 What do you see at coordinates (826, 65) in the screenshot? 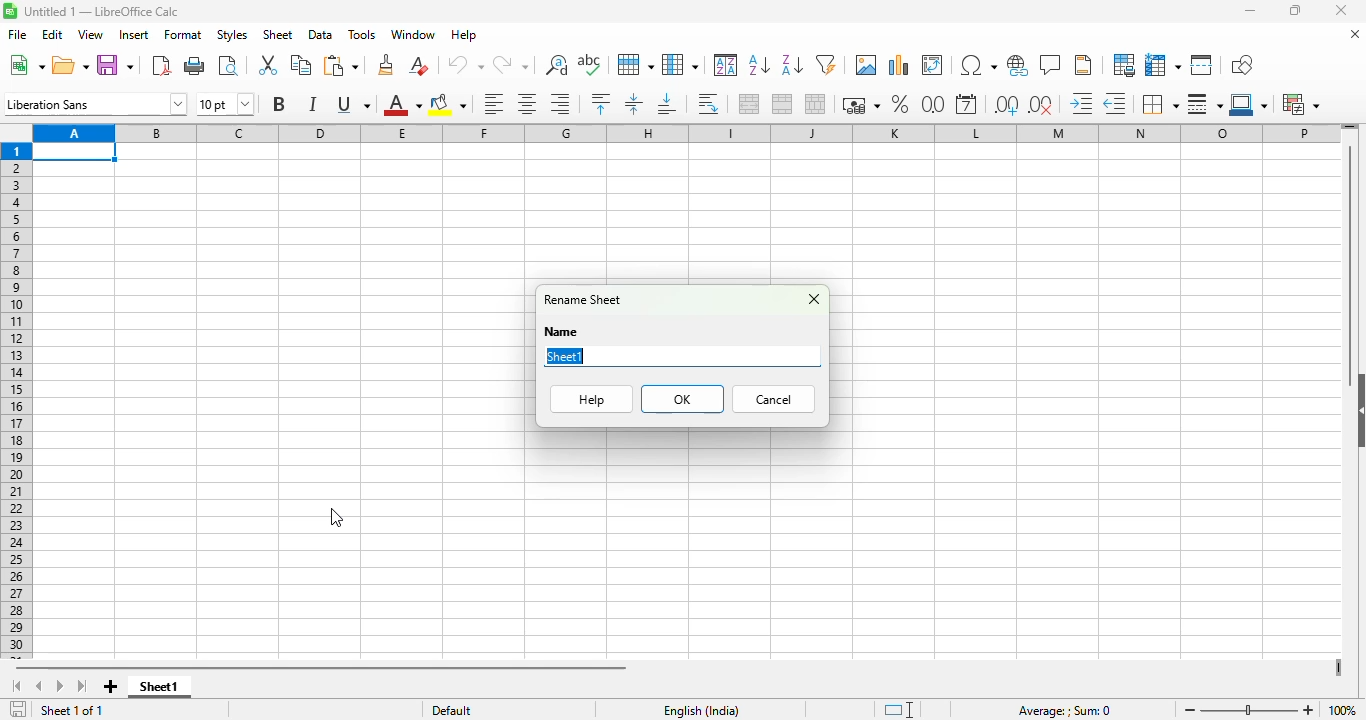
I see `autoFilter` at bounding box center [826, 65].